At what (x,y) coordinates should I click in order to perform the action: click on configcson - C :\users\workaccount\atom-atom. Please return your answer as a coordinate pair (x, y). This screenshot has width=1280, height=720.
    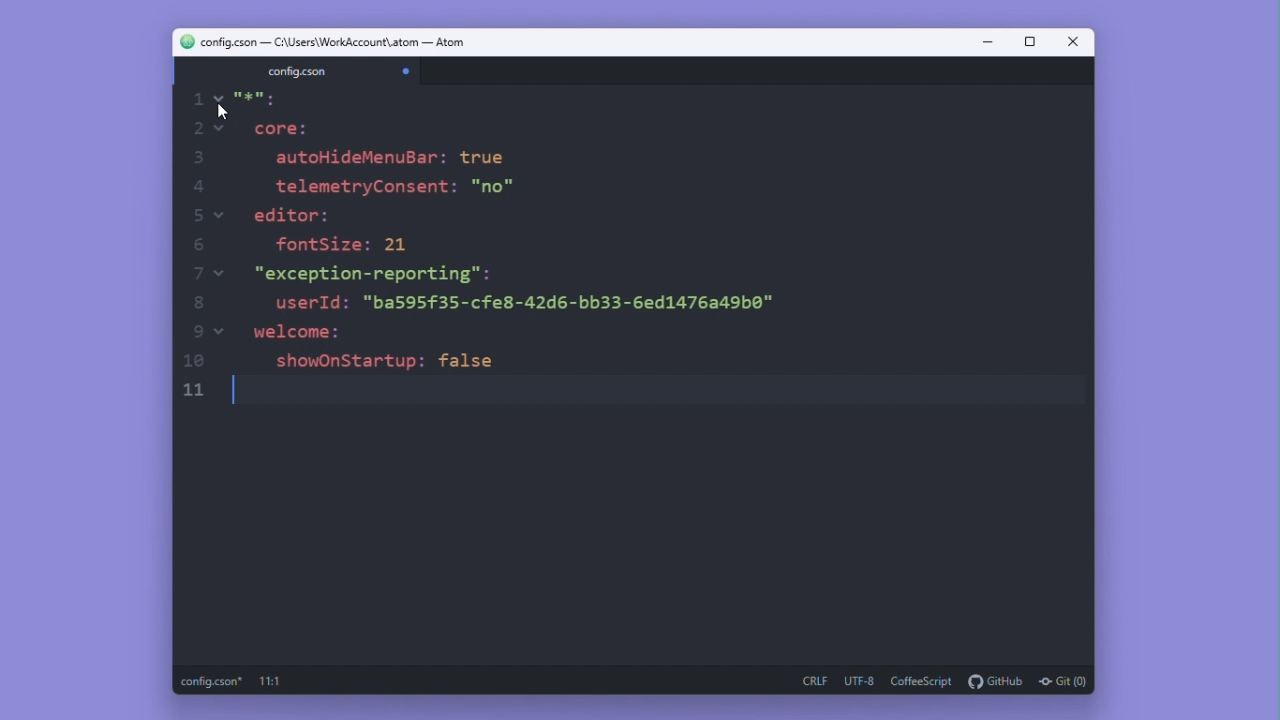
    Looking at the image, I should click on (336, 42).